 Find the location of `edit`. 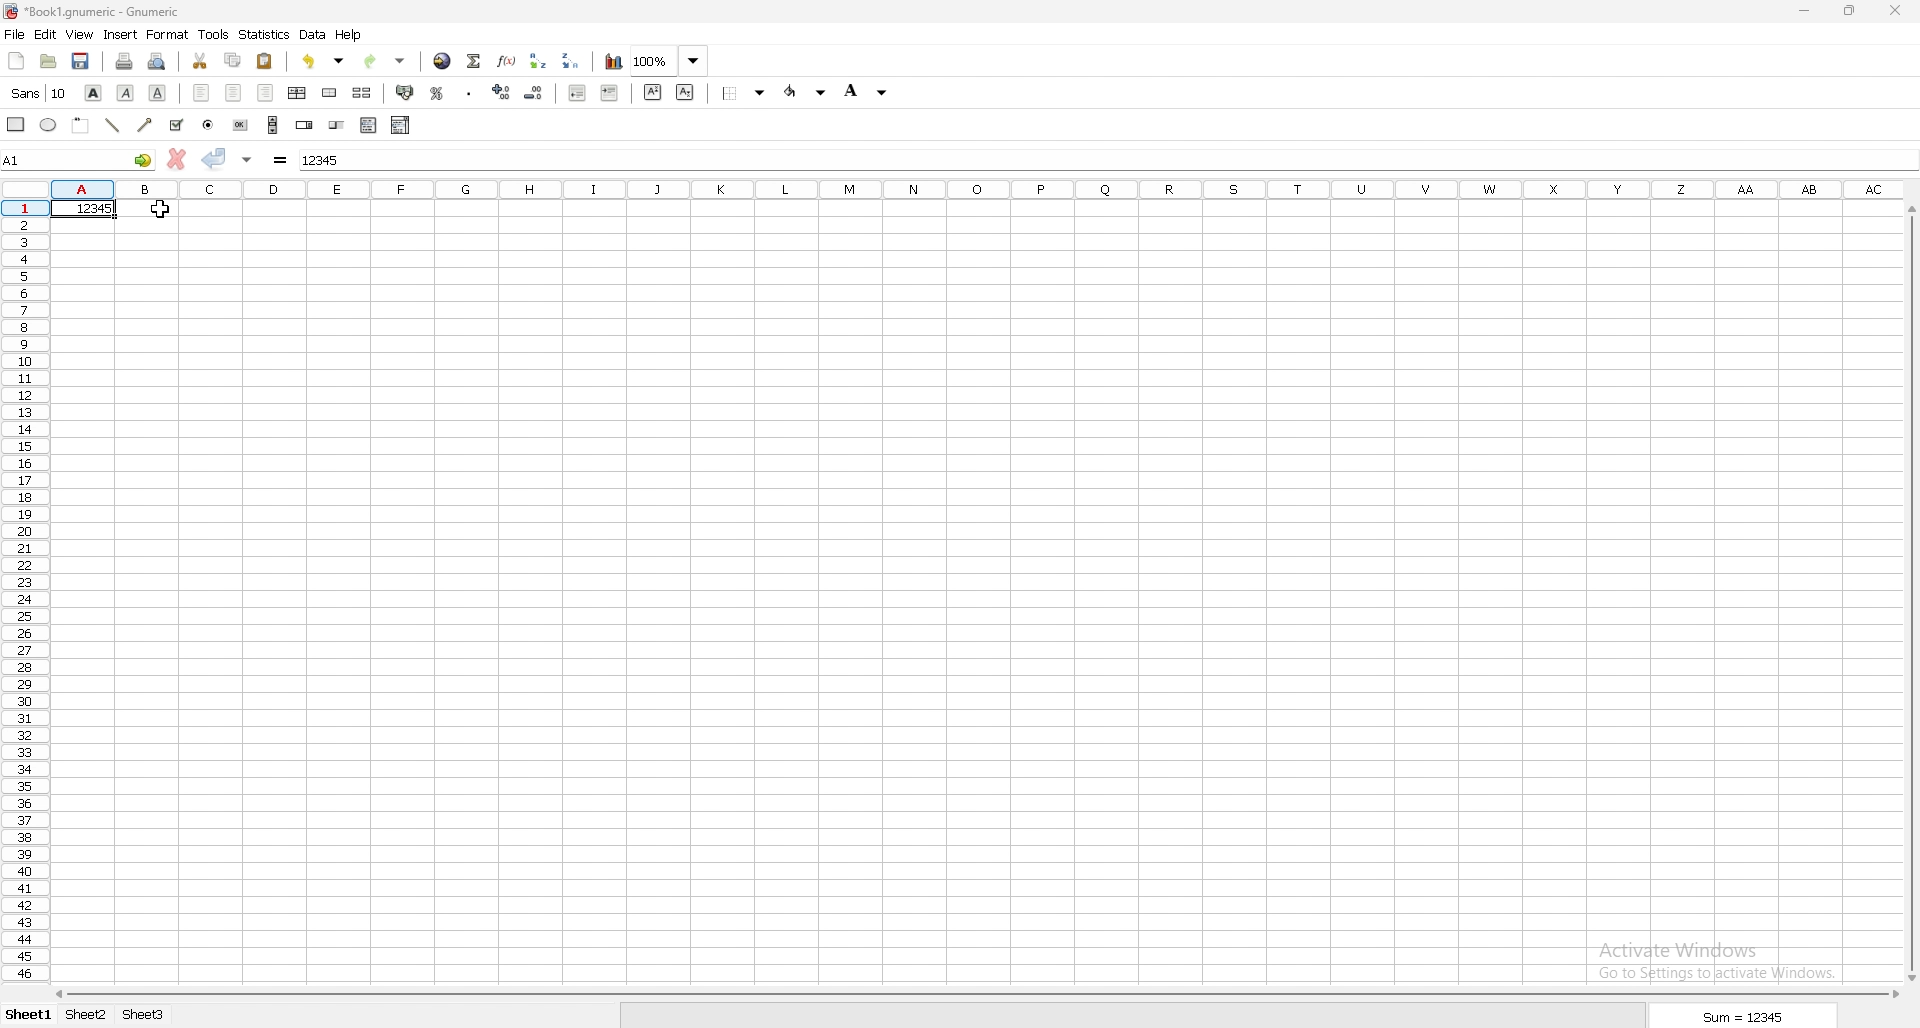

edit is located at coordinates (45, 34).